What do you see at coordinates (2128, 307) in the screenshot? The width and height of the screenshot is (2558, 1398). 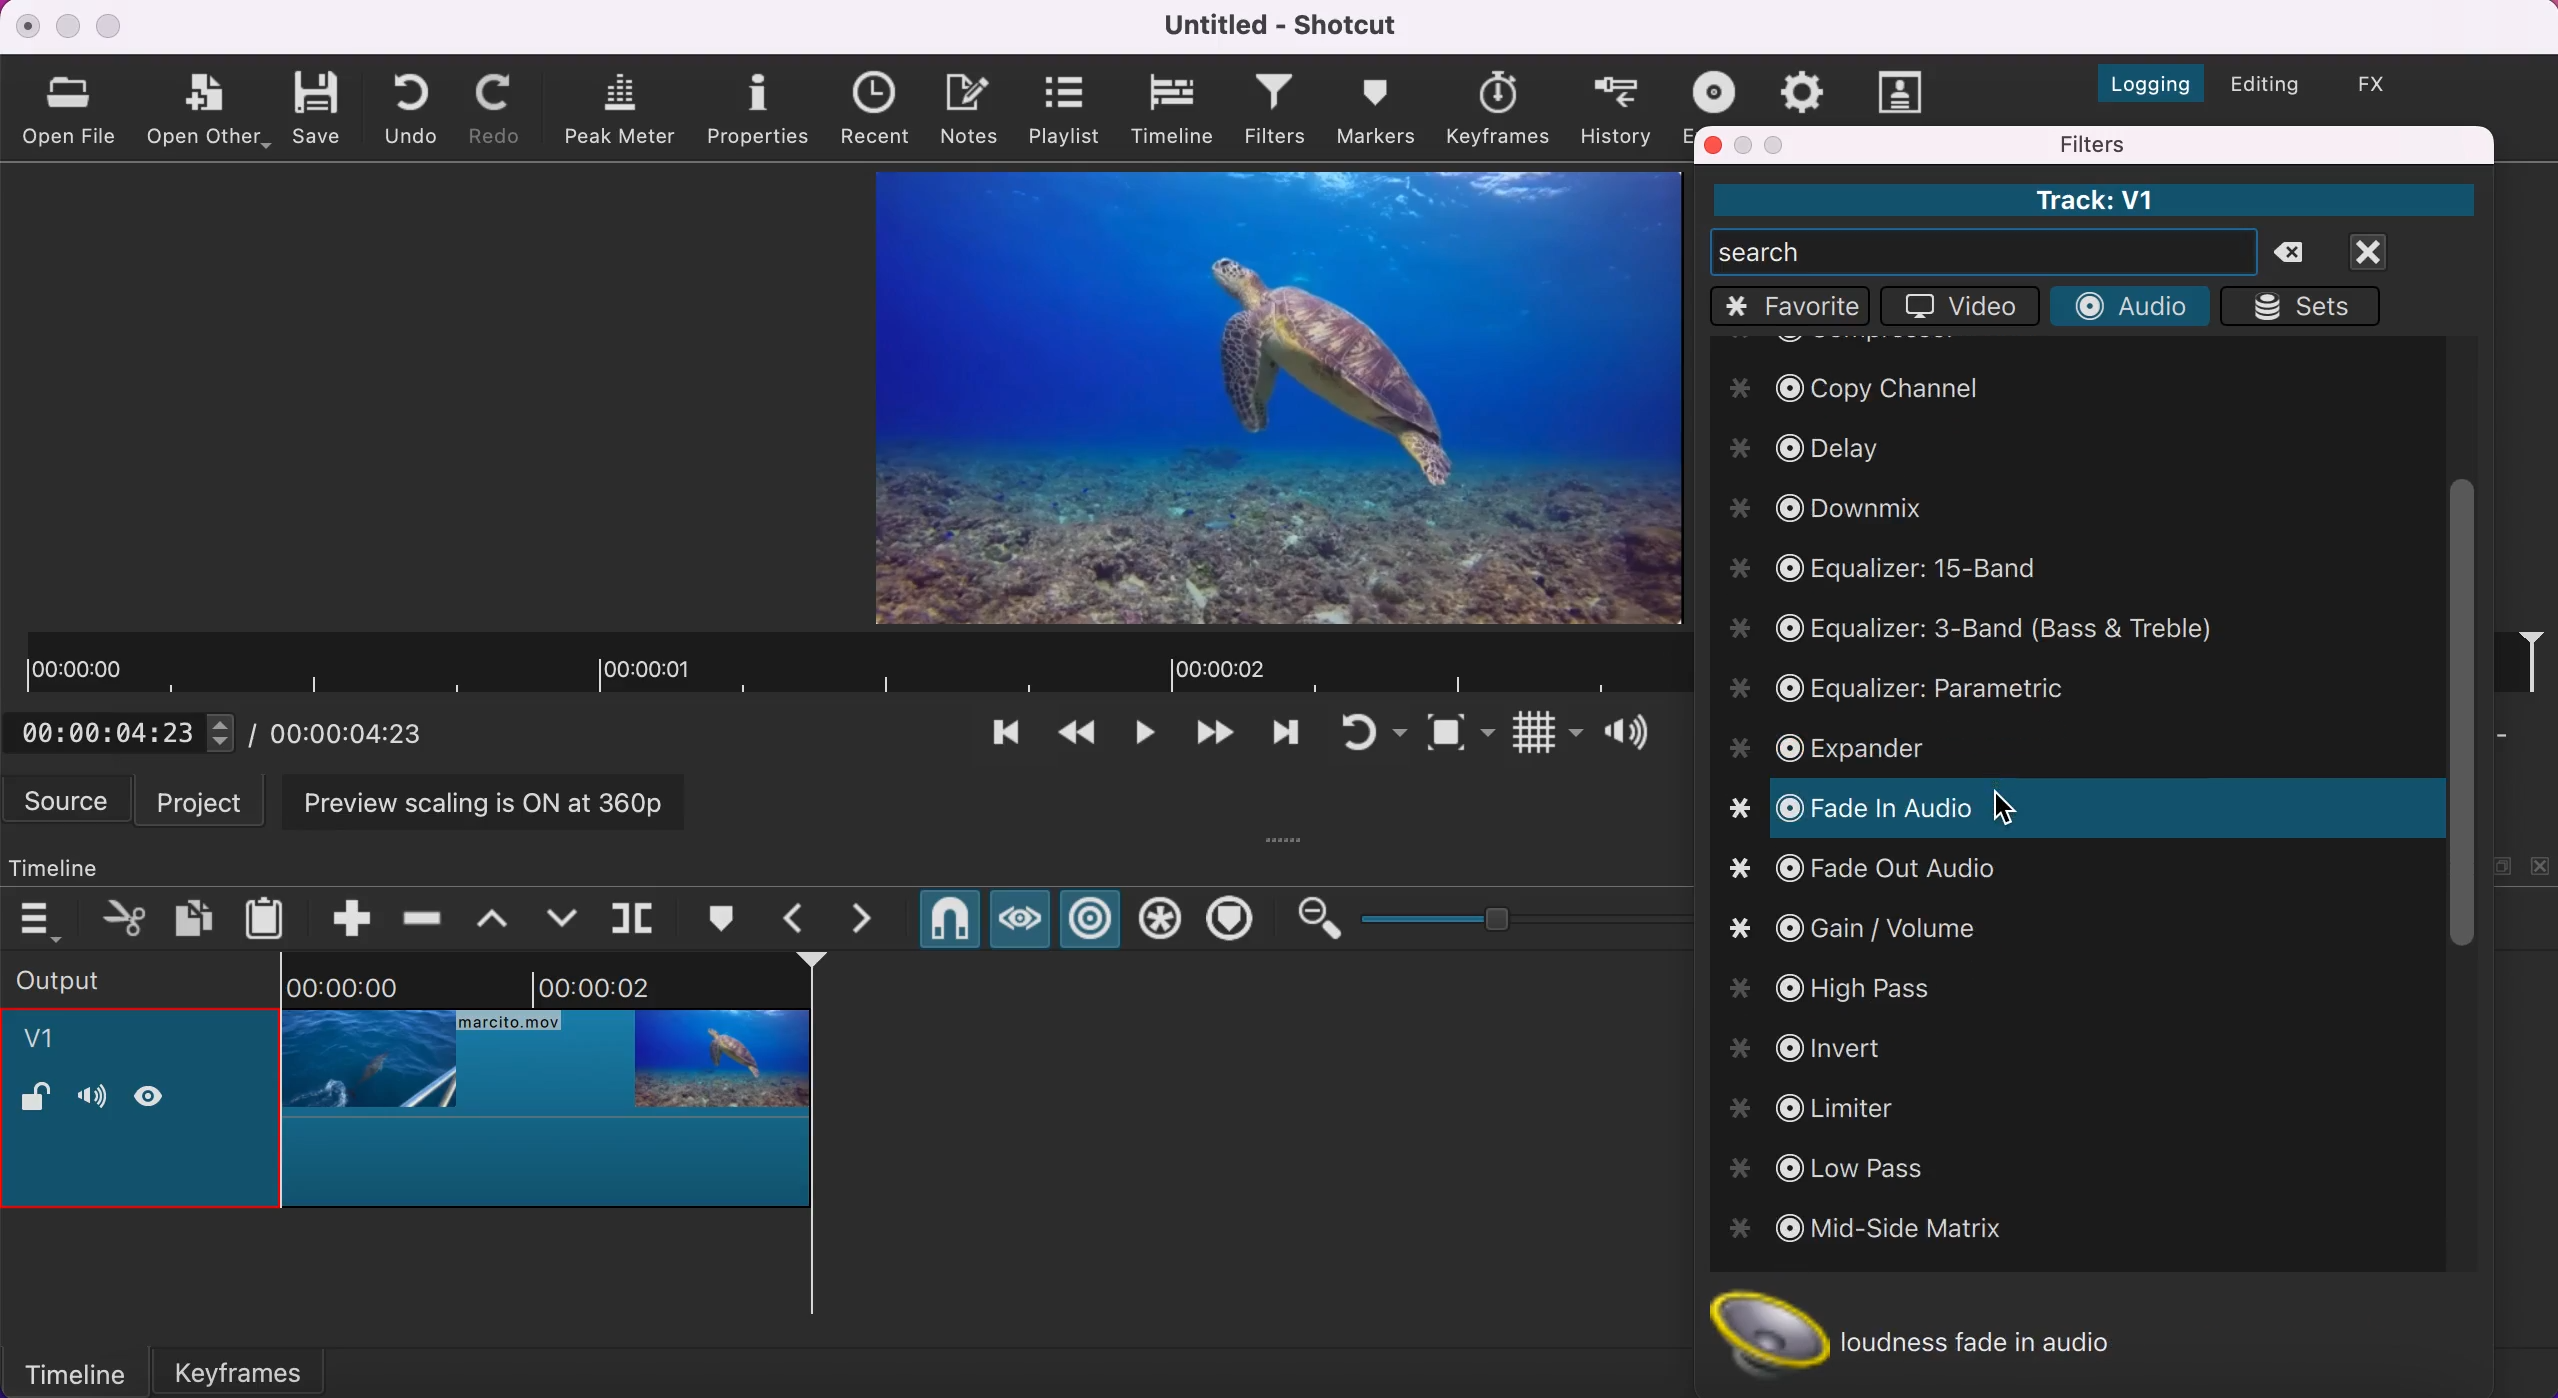 I see `audio` at bounding box center [2128, 307].